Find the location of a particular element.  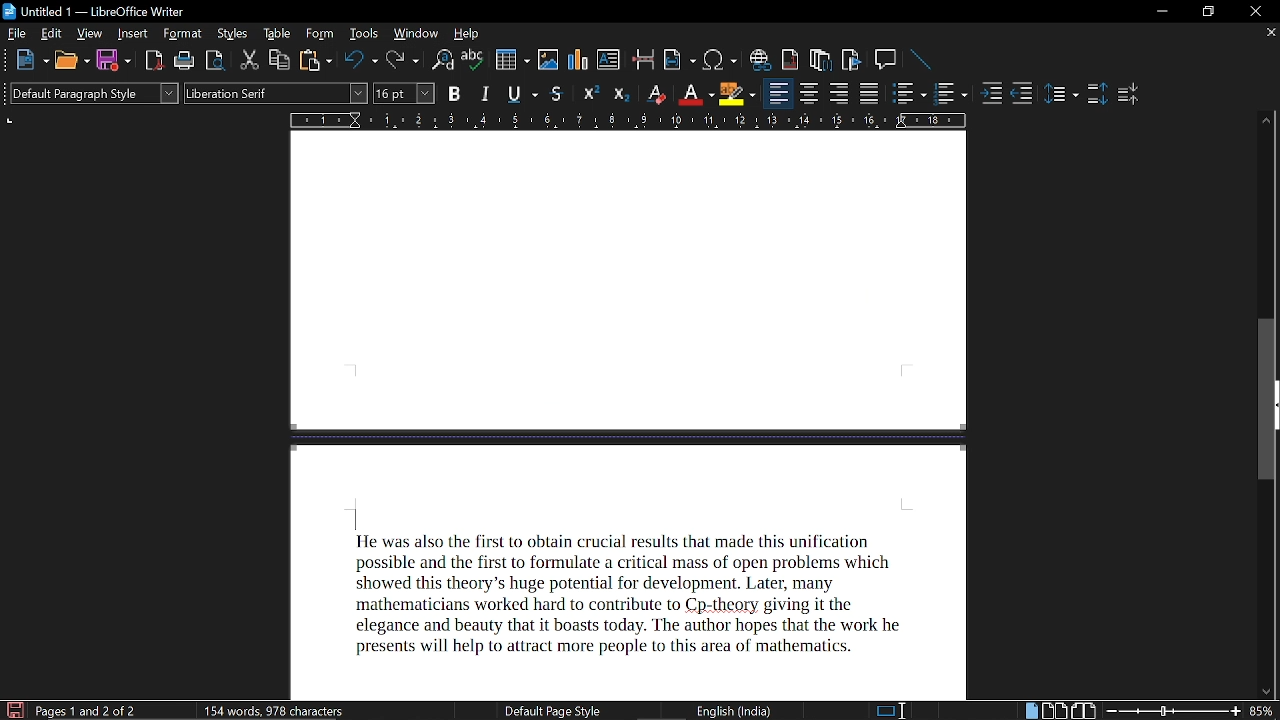

ruler is located at coordinates (630, 121).